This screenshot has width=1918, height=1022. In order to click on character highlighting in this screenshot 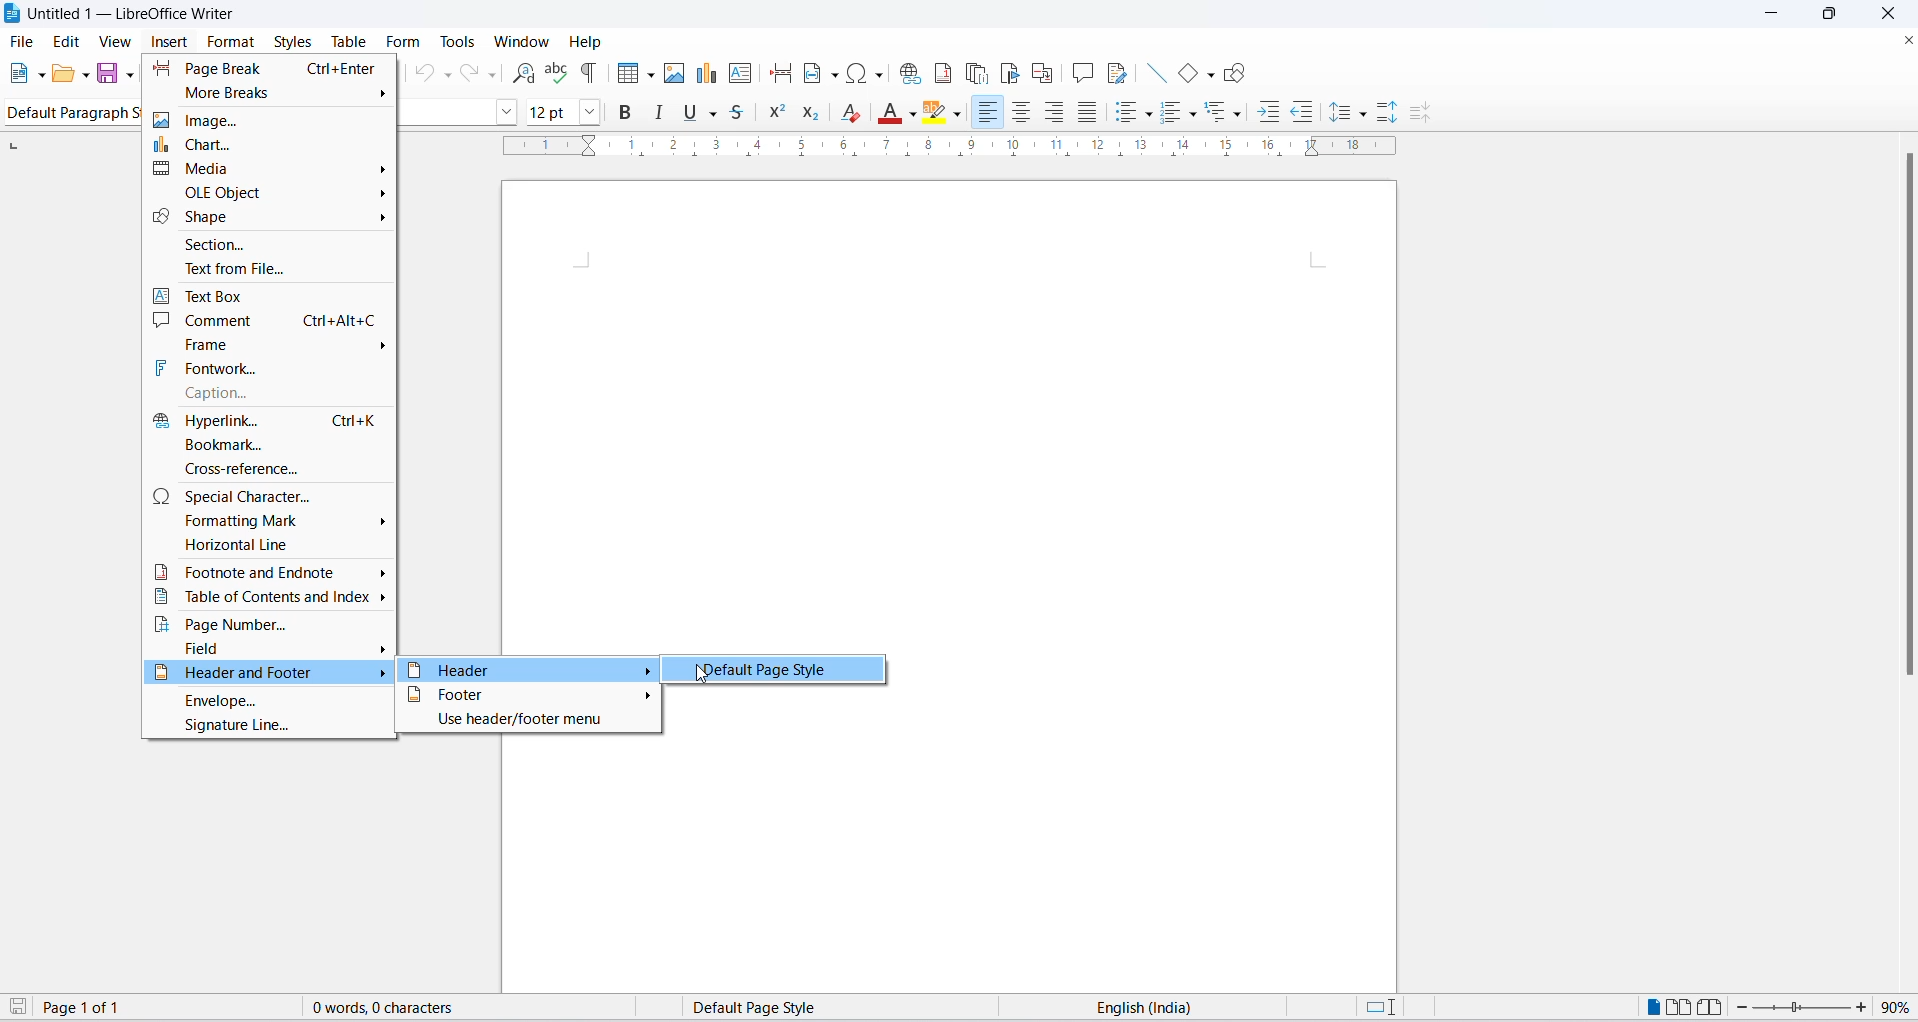, I will do `click(936, 114)`.